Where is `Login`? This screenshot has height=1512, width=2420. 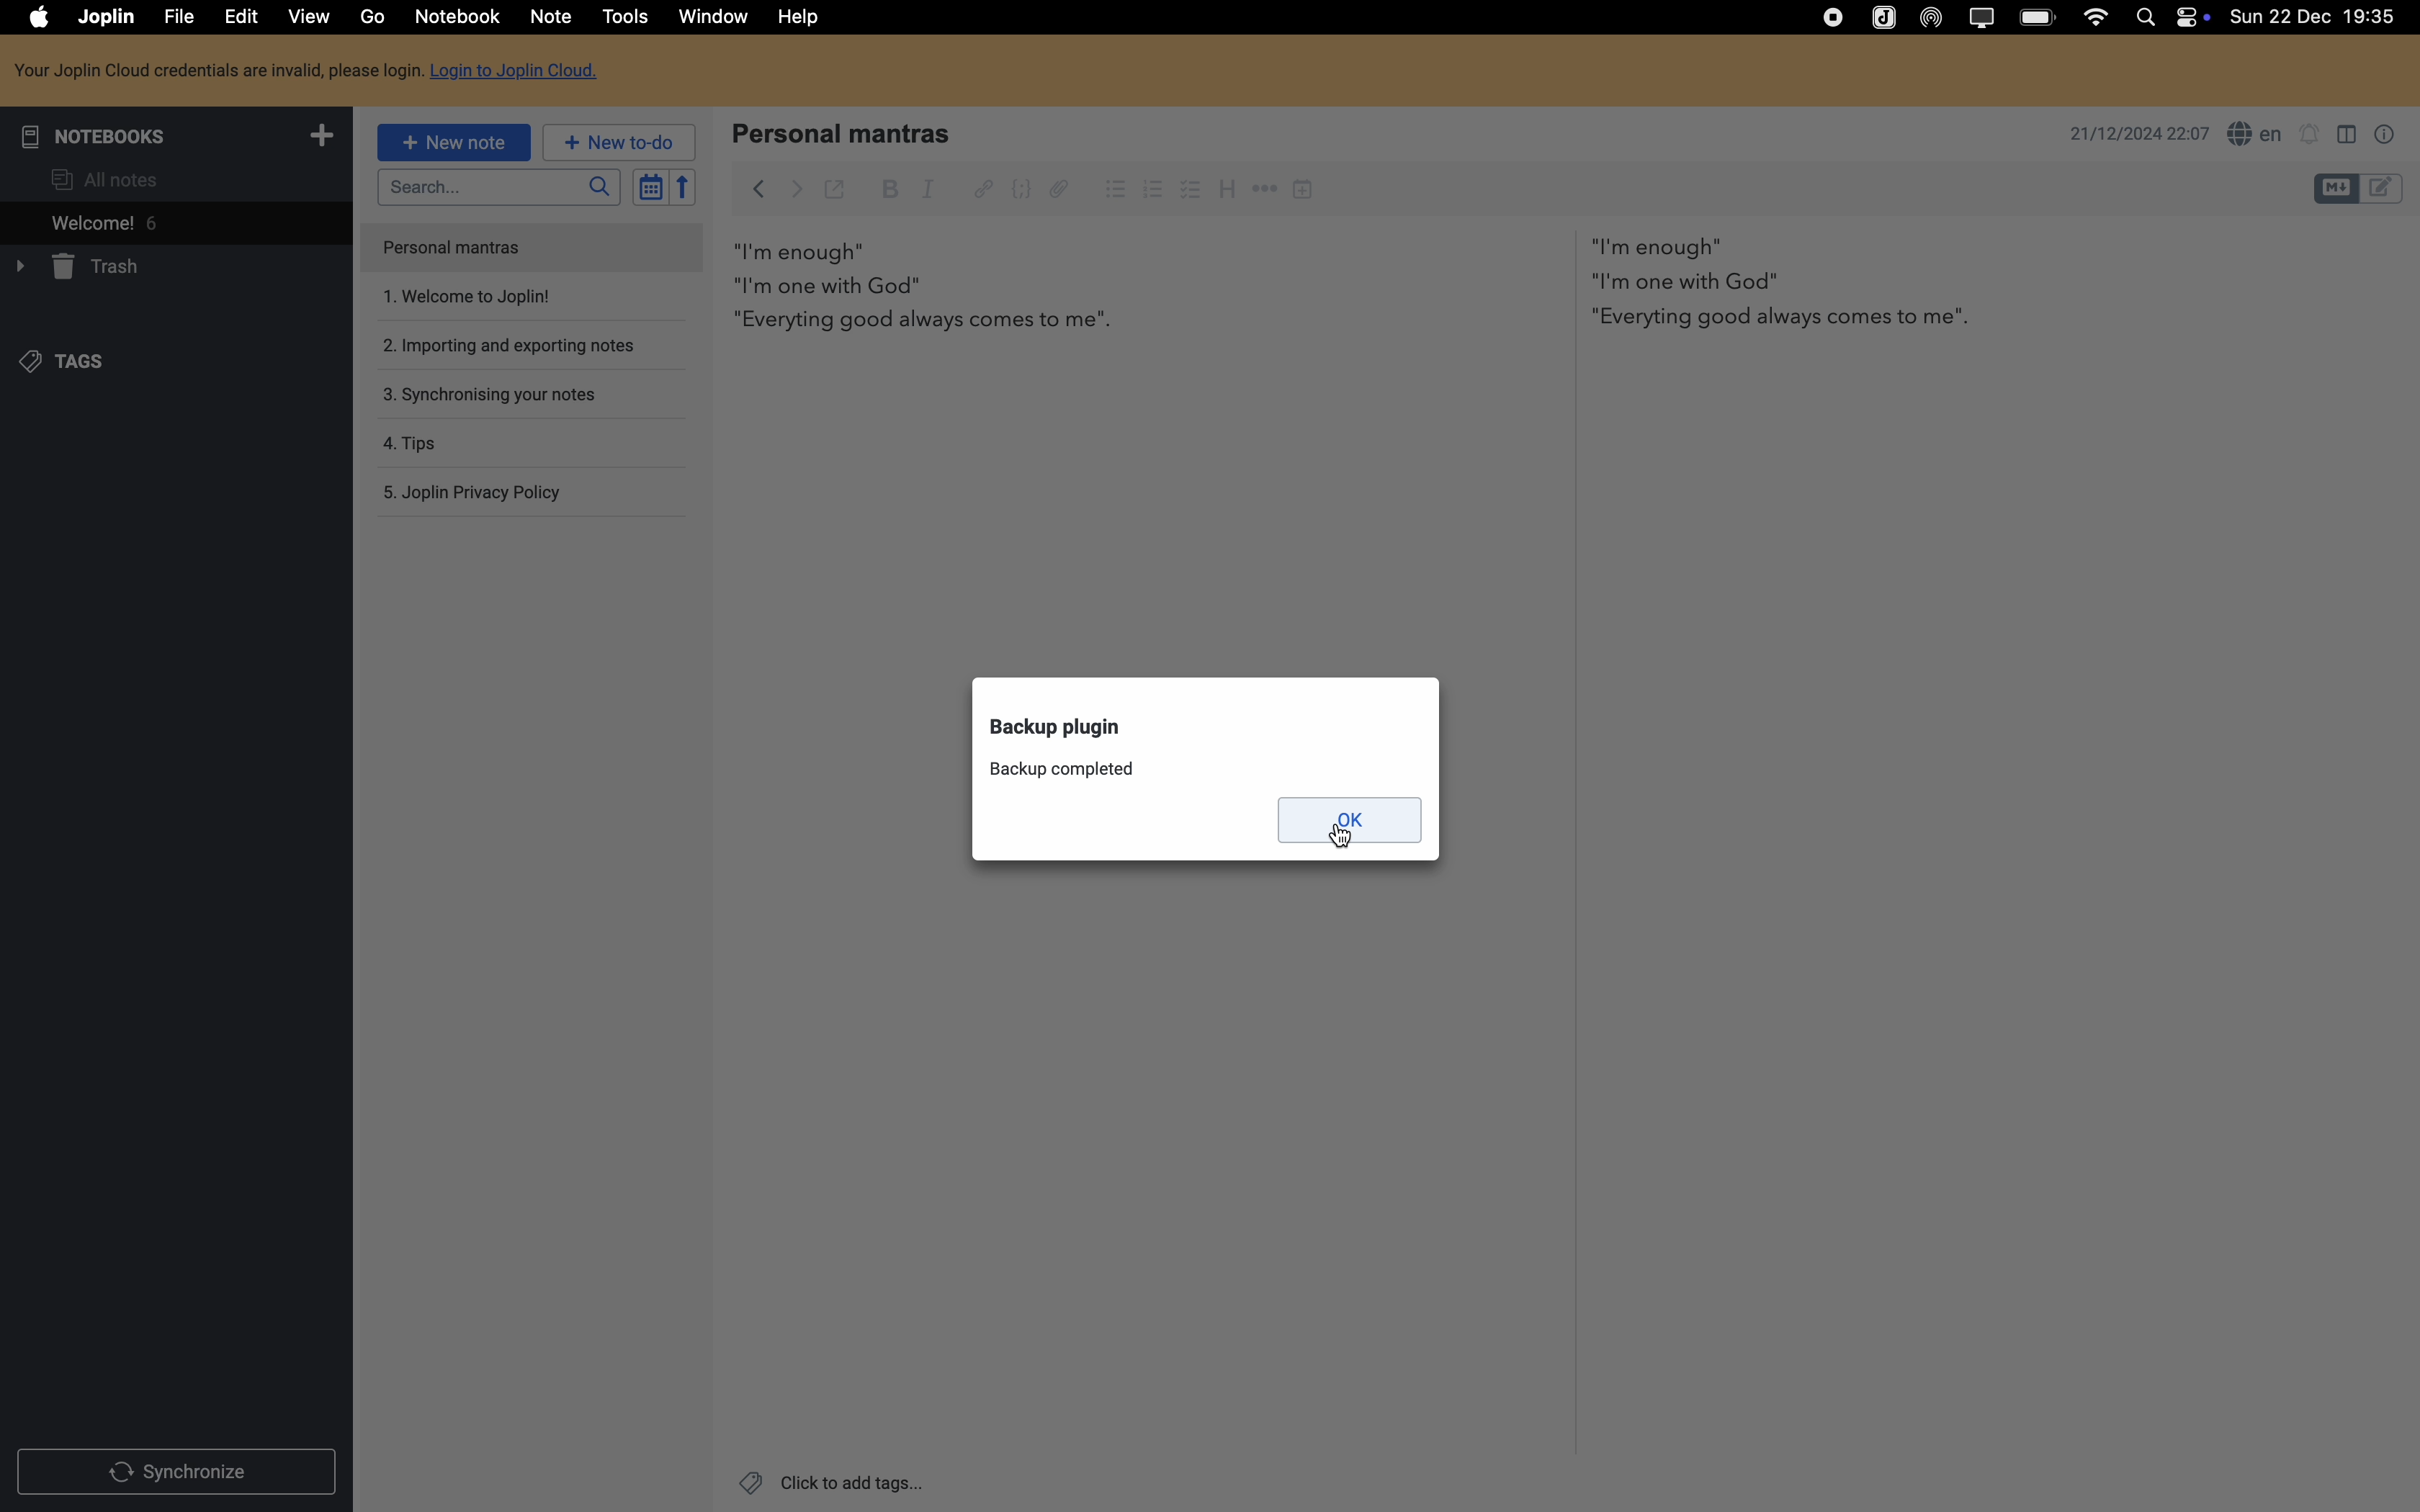
Login is located at coordinates (333, 72).